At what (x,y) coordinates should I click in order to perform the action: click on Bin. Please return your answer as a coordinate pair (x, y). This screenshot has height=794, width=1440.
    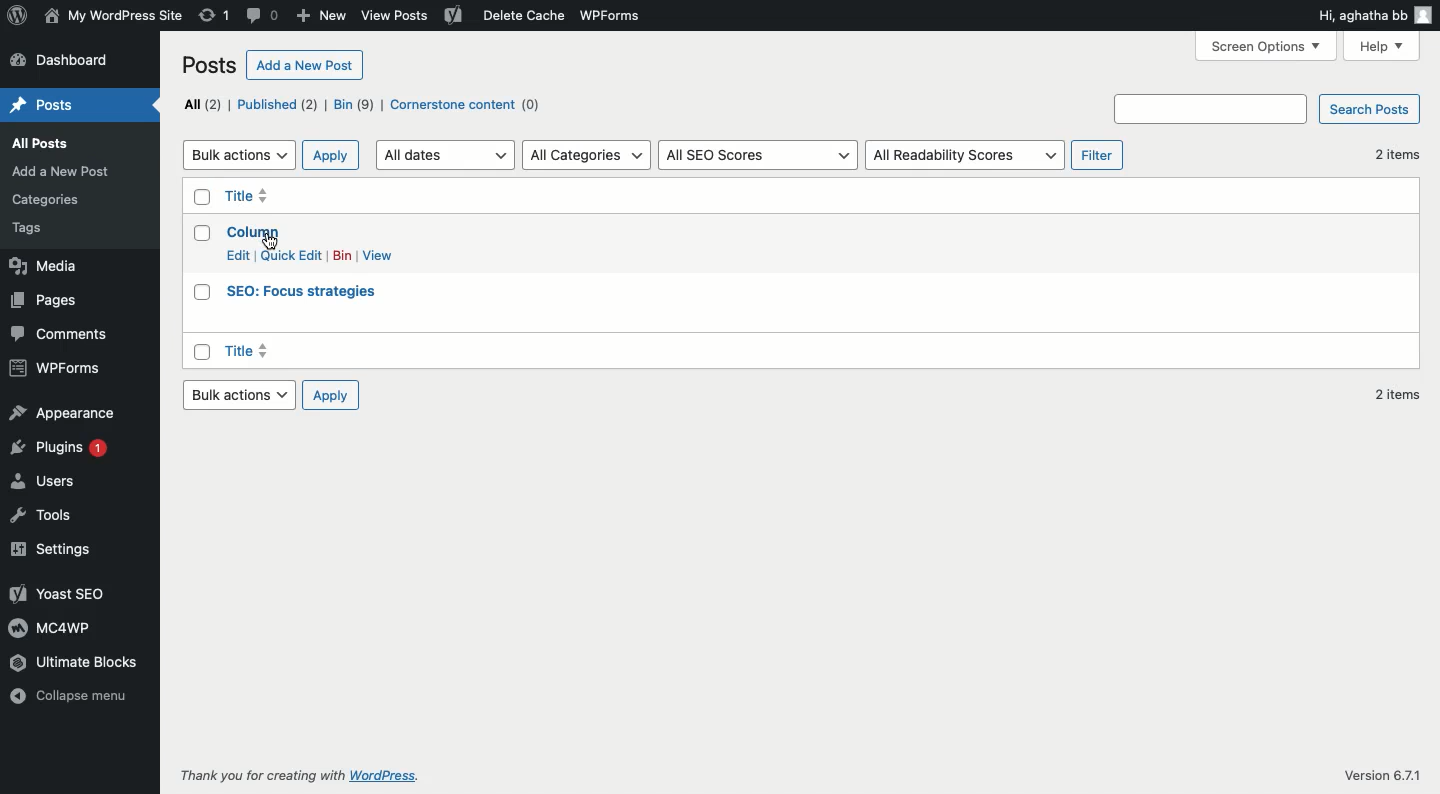
    Looking at the image, I should click on (354, 105).